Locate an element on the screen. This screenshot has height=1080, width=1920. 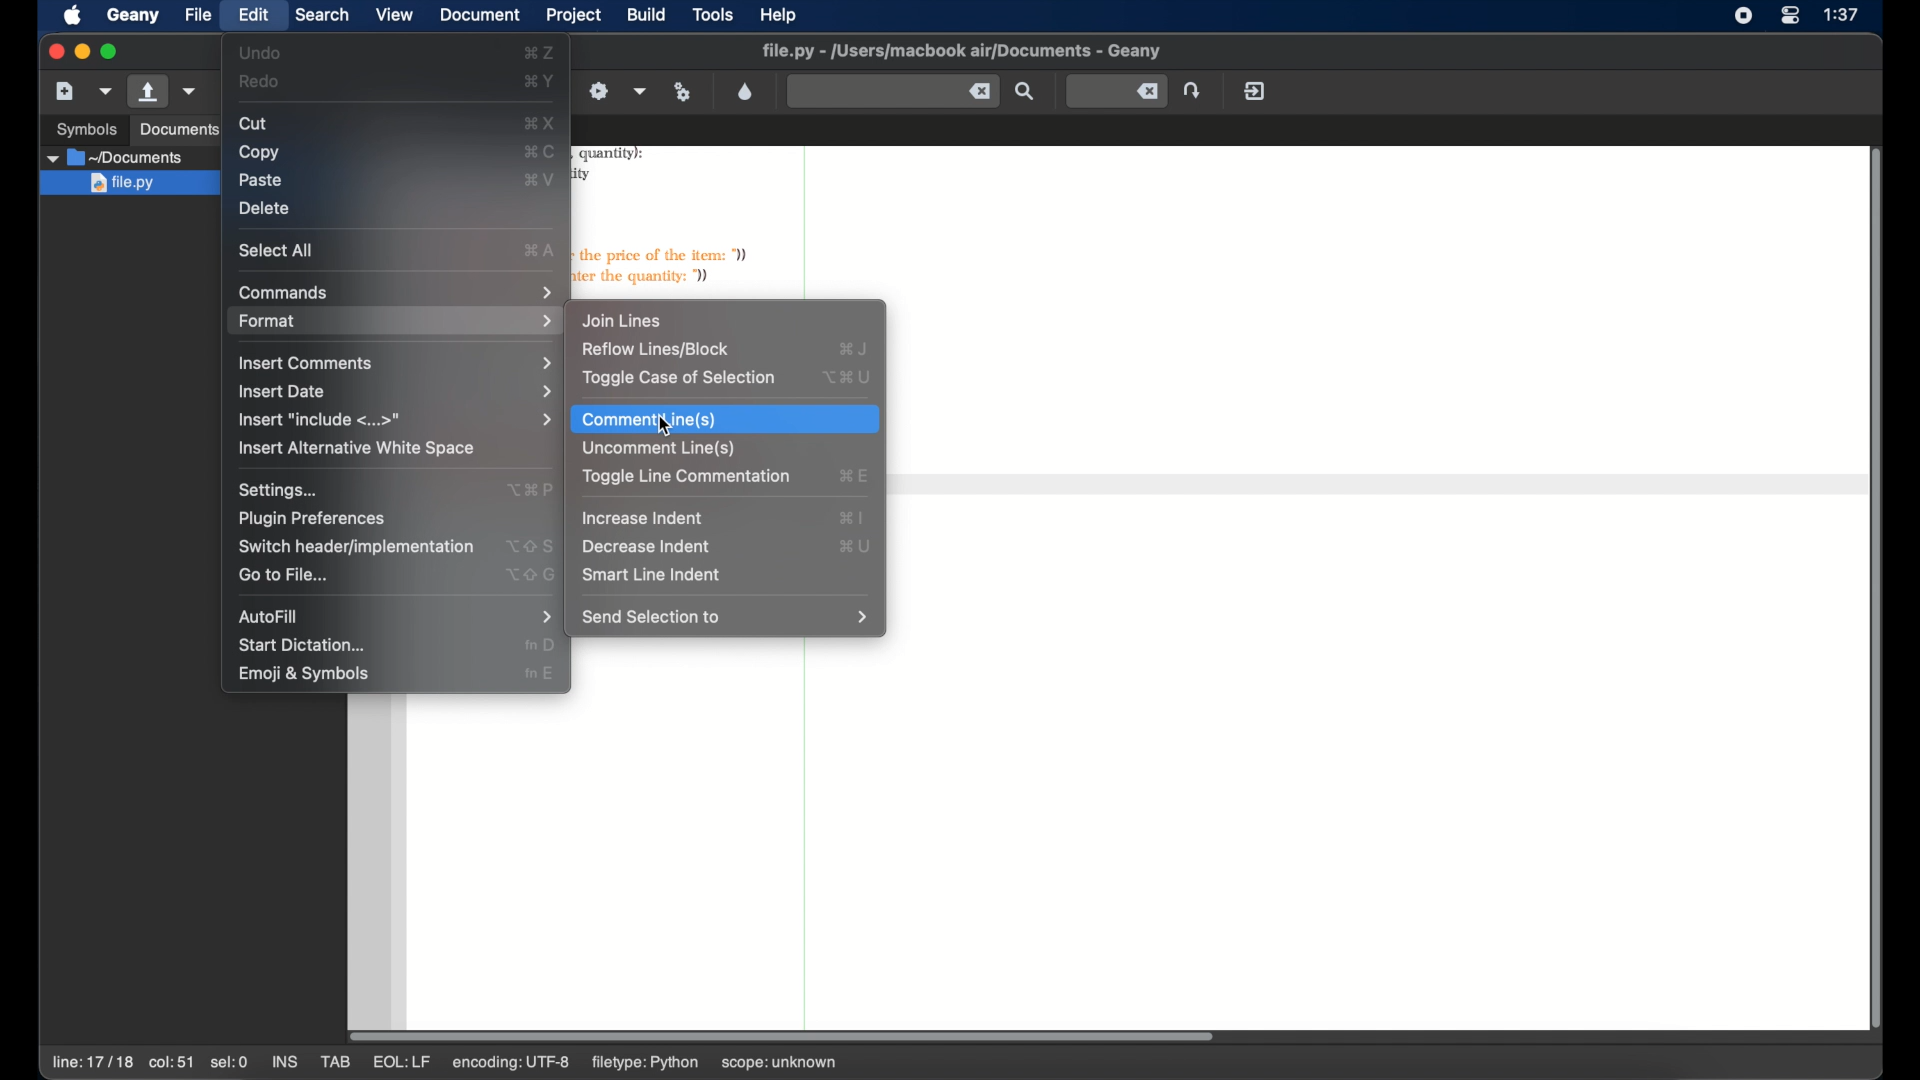
paste shortcut is located at coordinates (538, 180).